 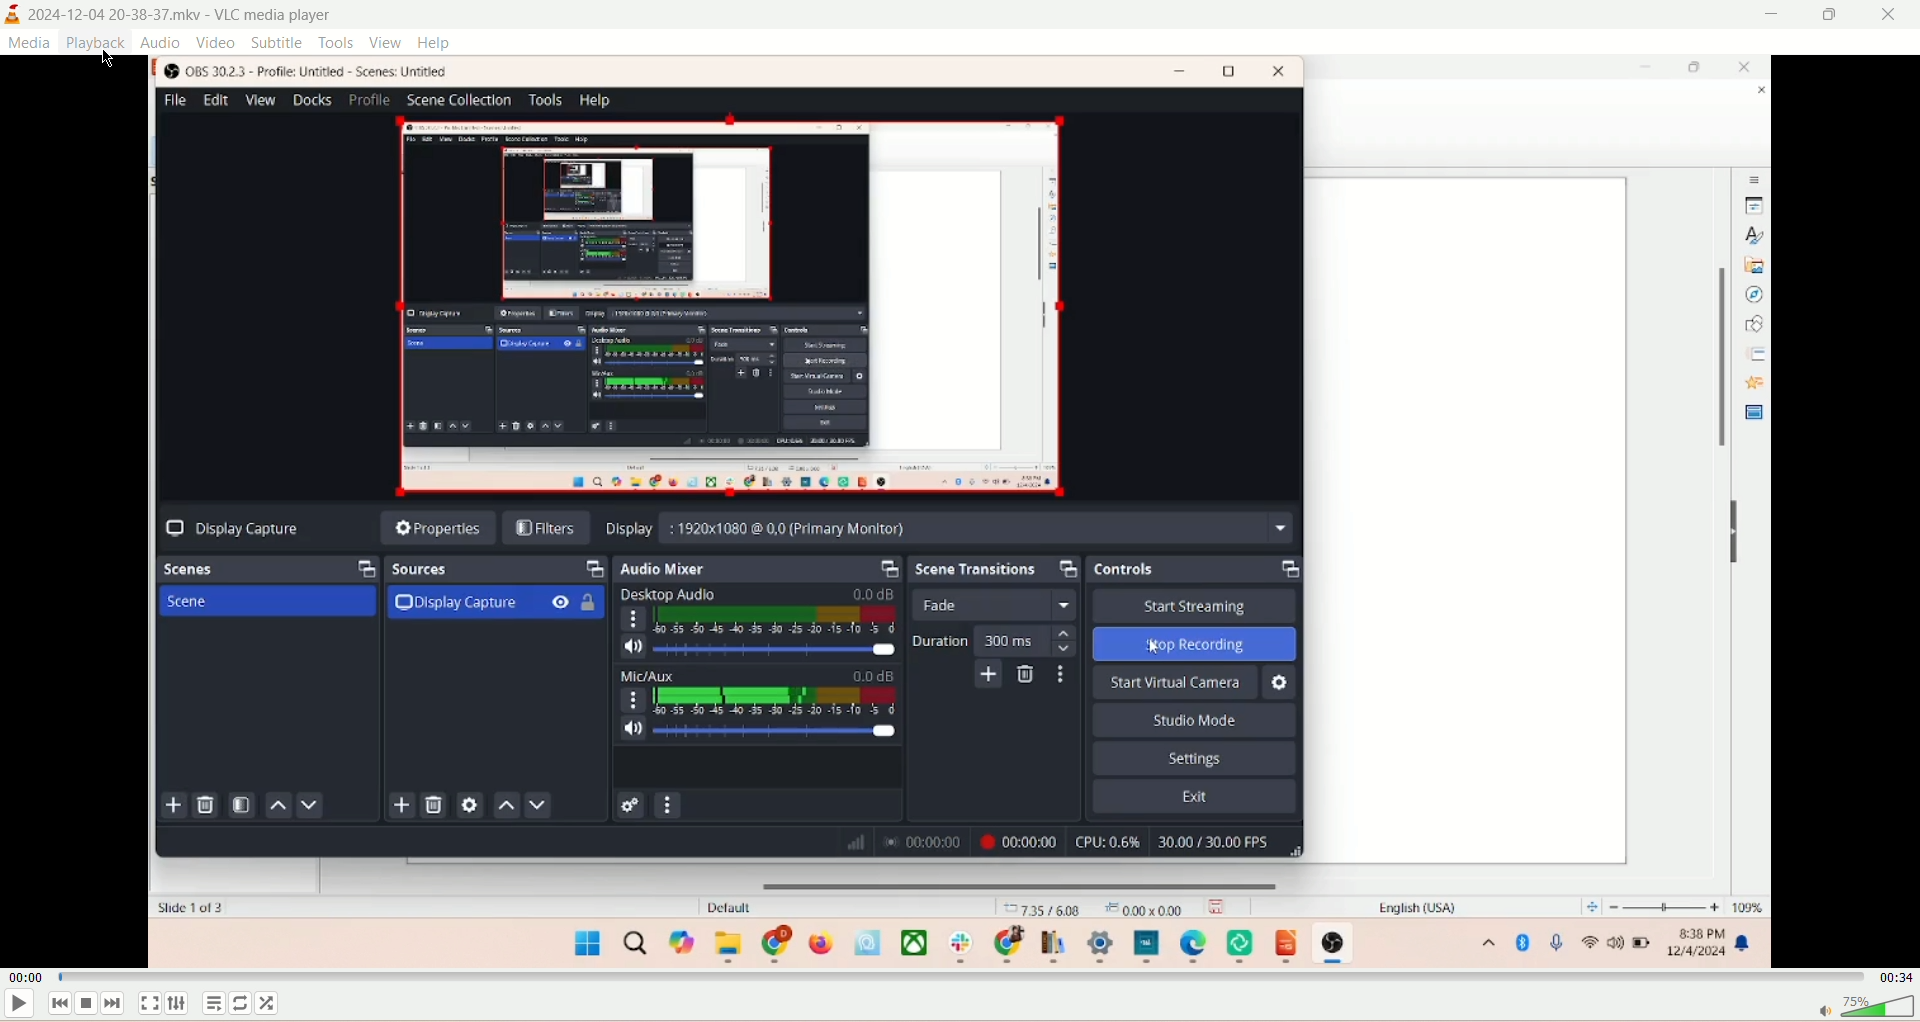 What do you see at coordinates (112, 54) in the screenshot?
I see `cursor` at bounding box center [112, 54].